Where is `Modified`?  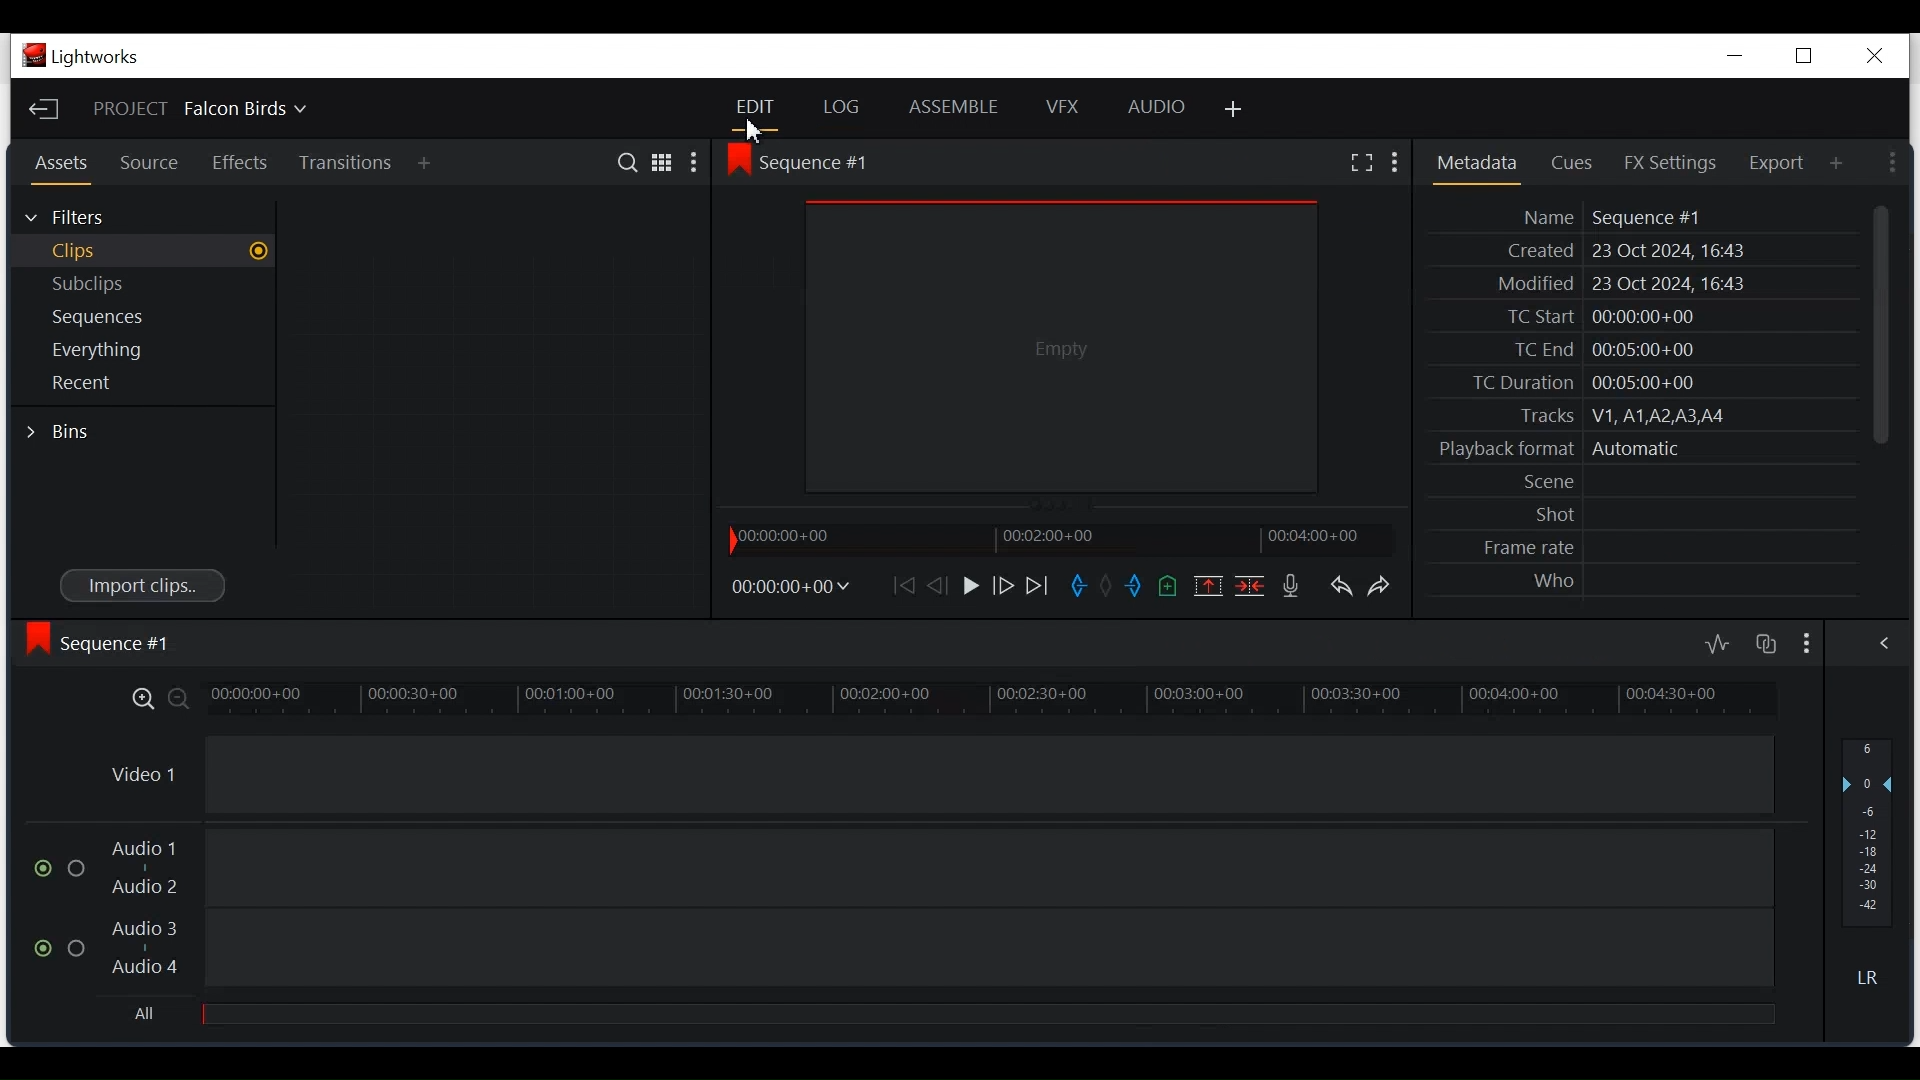 Modified is located at coordinates (1625, 286).